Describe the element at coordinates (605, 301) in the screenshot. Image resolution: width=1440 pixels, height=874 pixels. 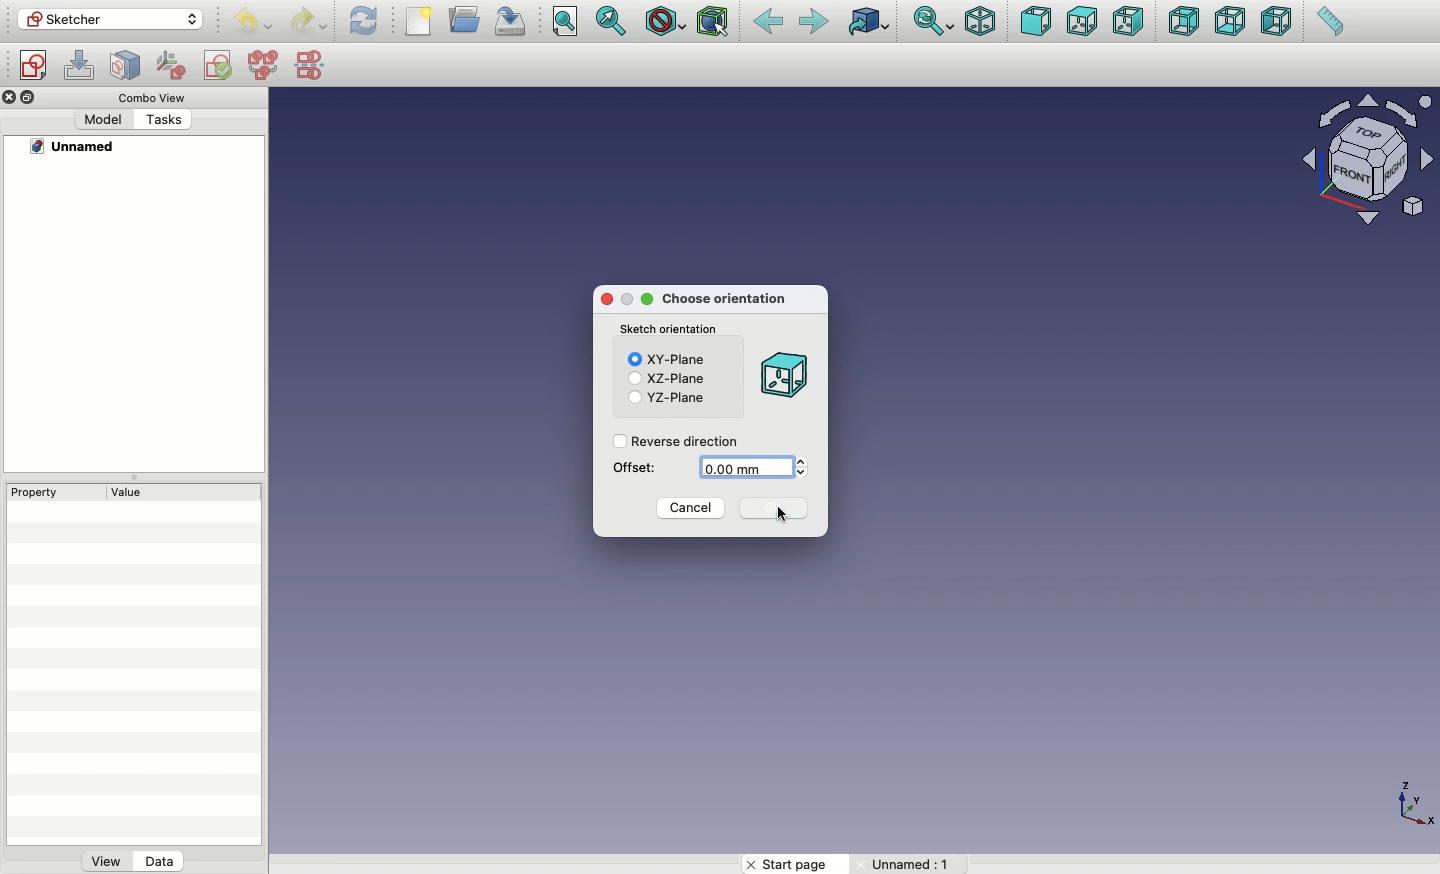
I see `Close` at that location.